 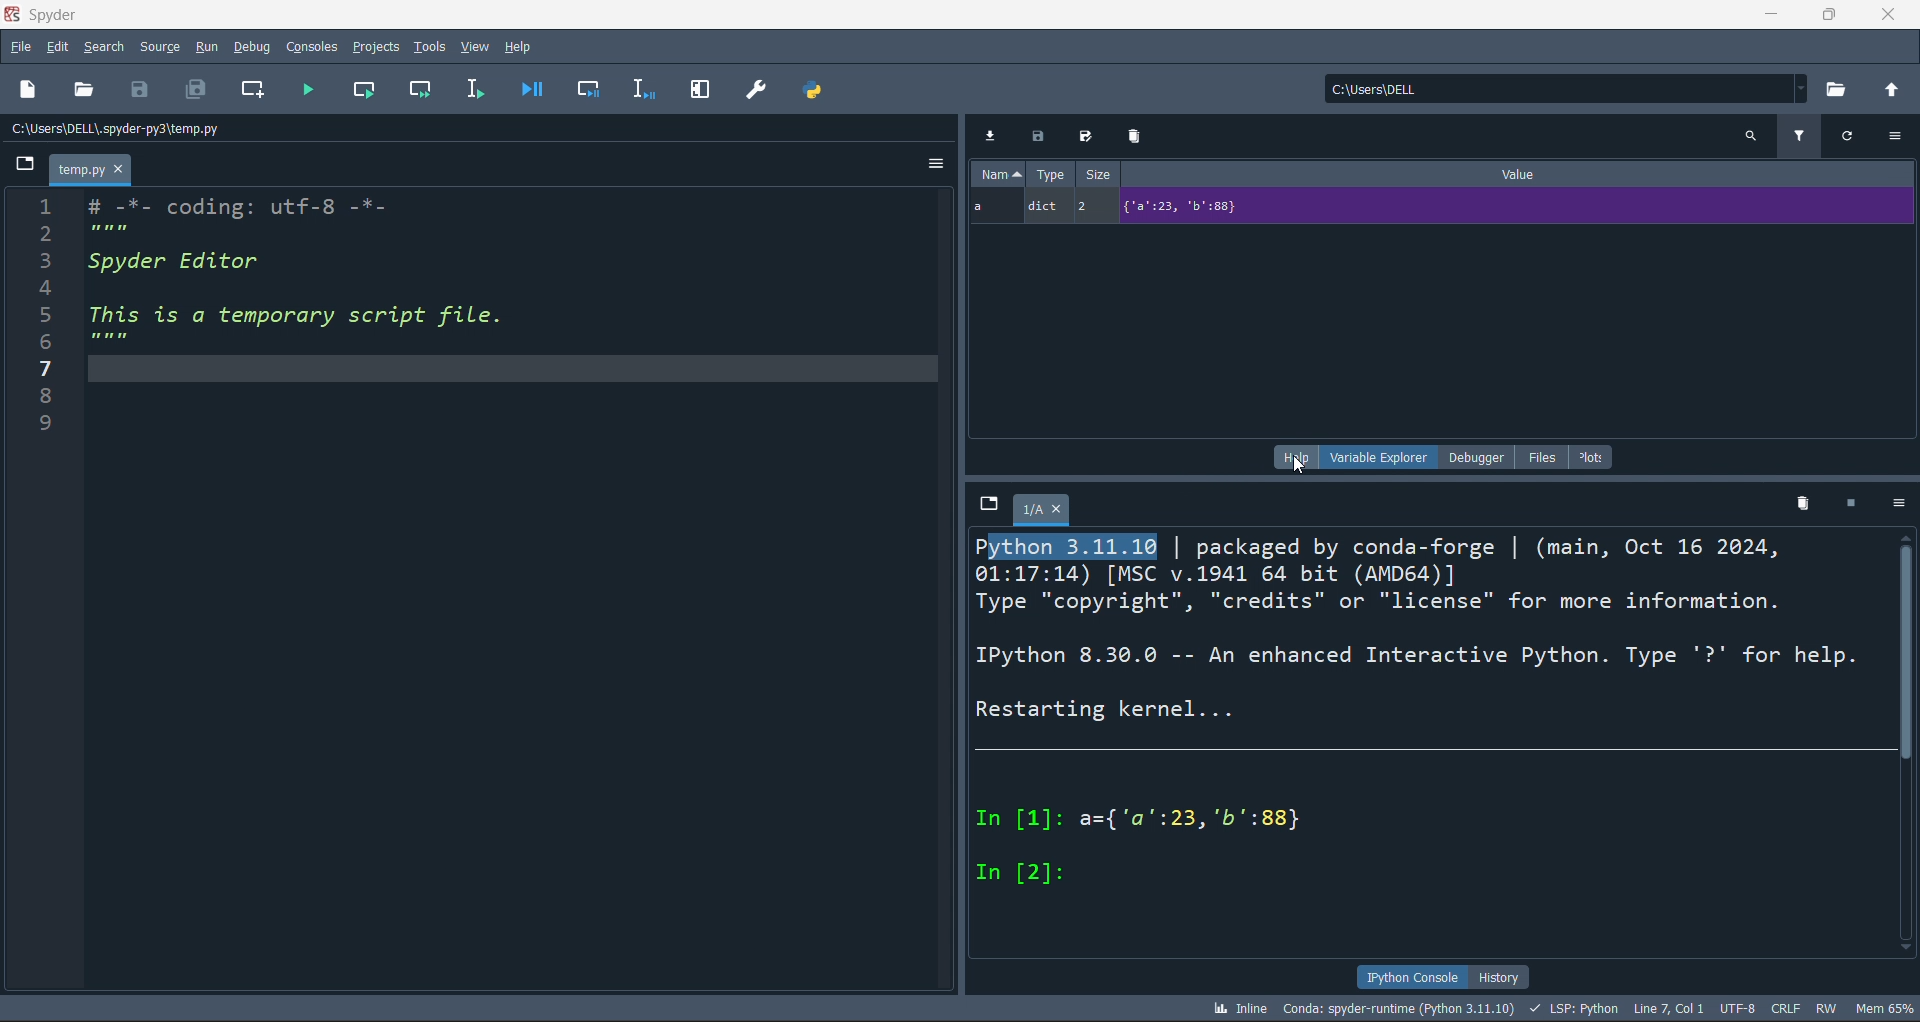 I want to click on more options, so click(x=1897, y=508).